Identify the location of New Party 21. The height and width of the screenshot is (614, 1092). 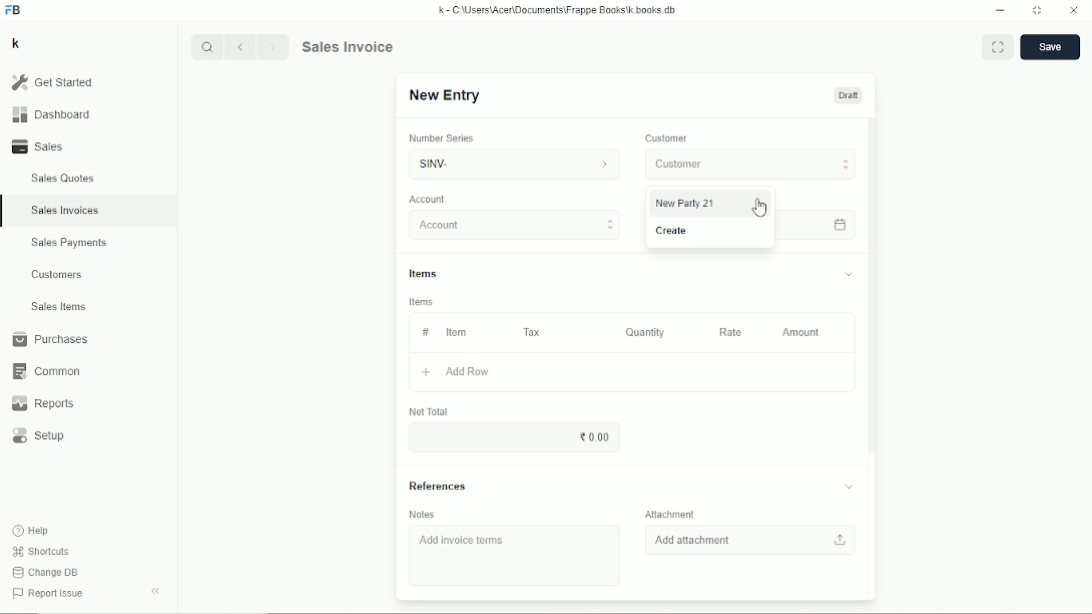
(686, 203).